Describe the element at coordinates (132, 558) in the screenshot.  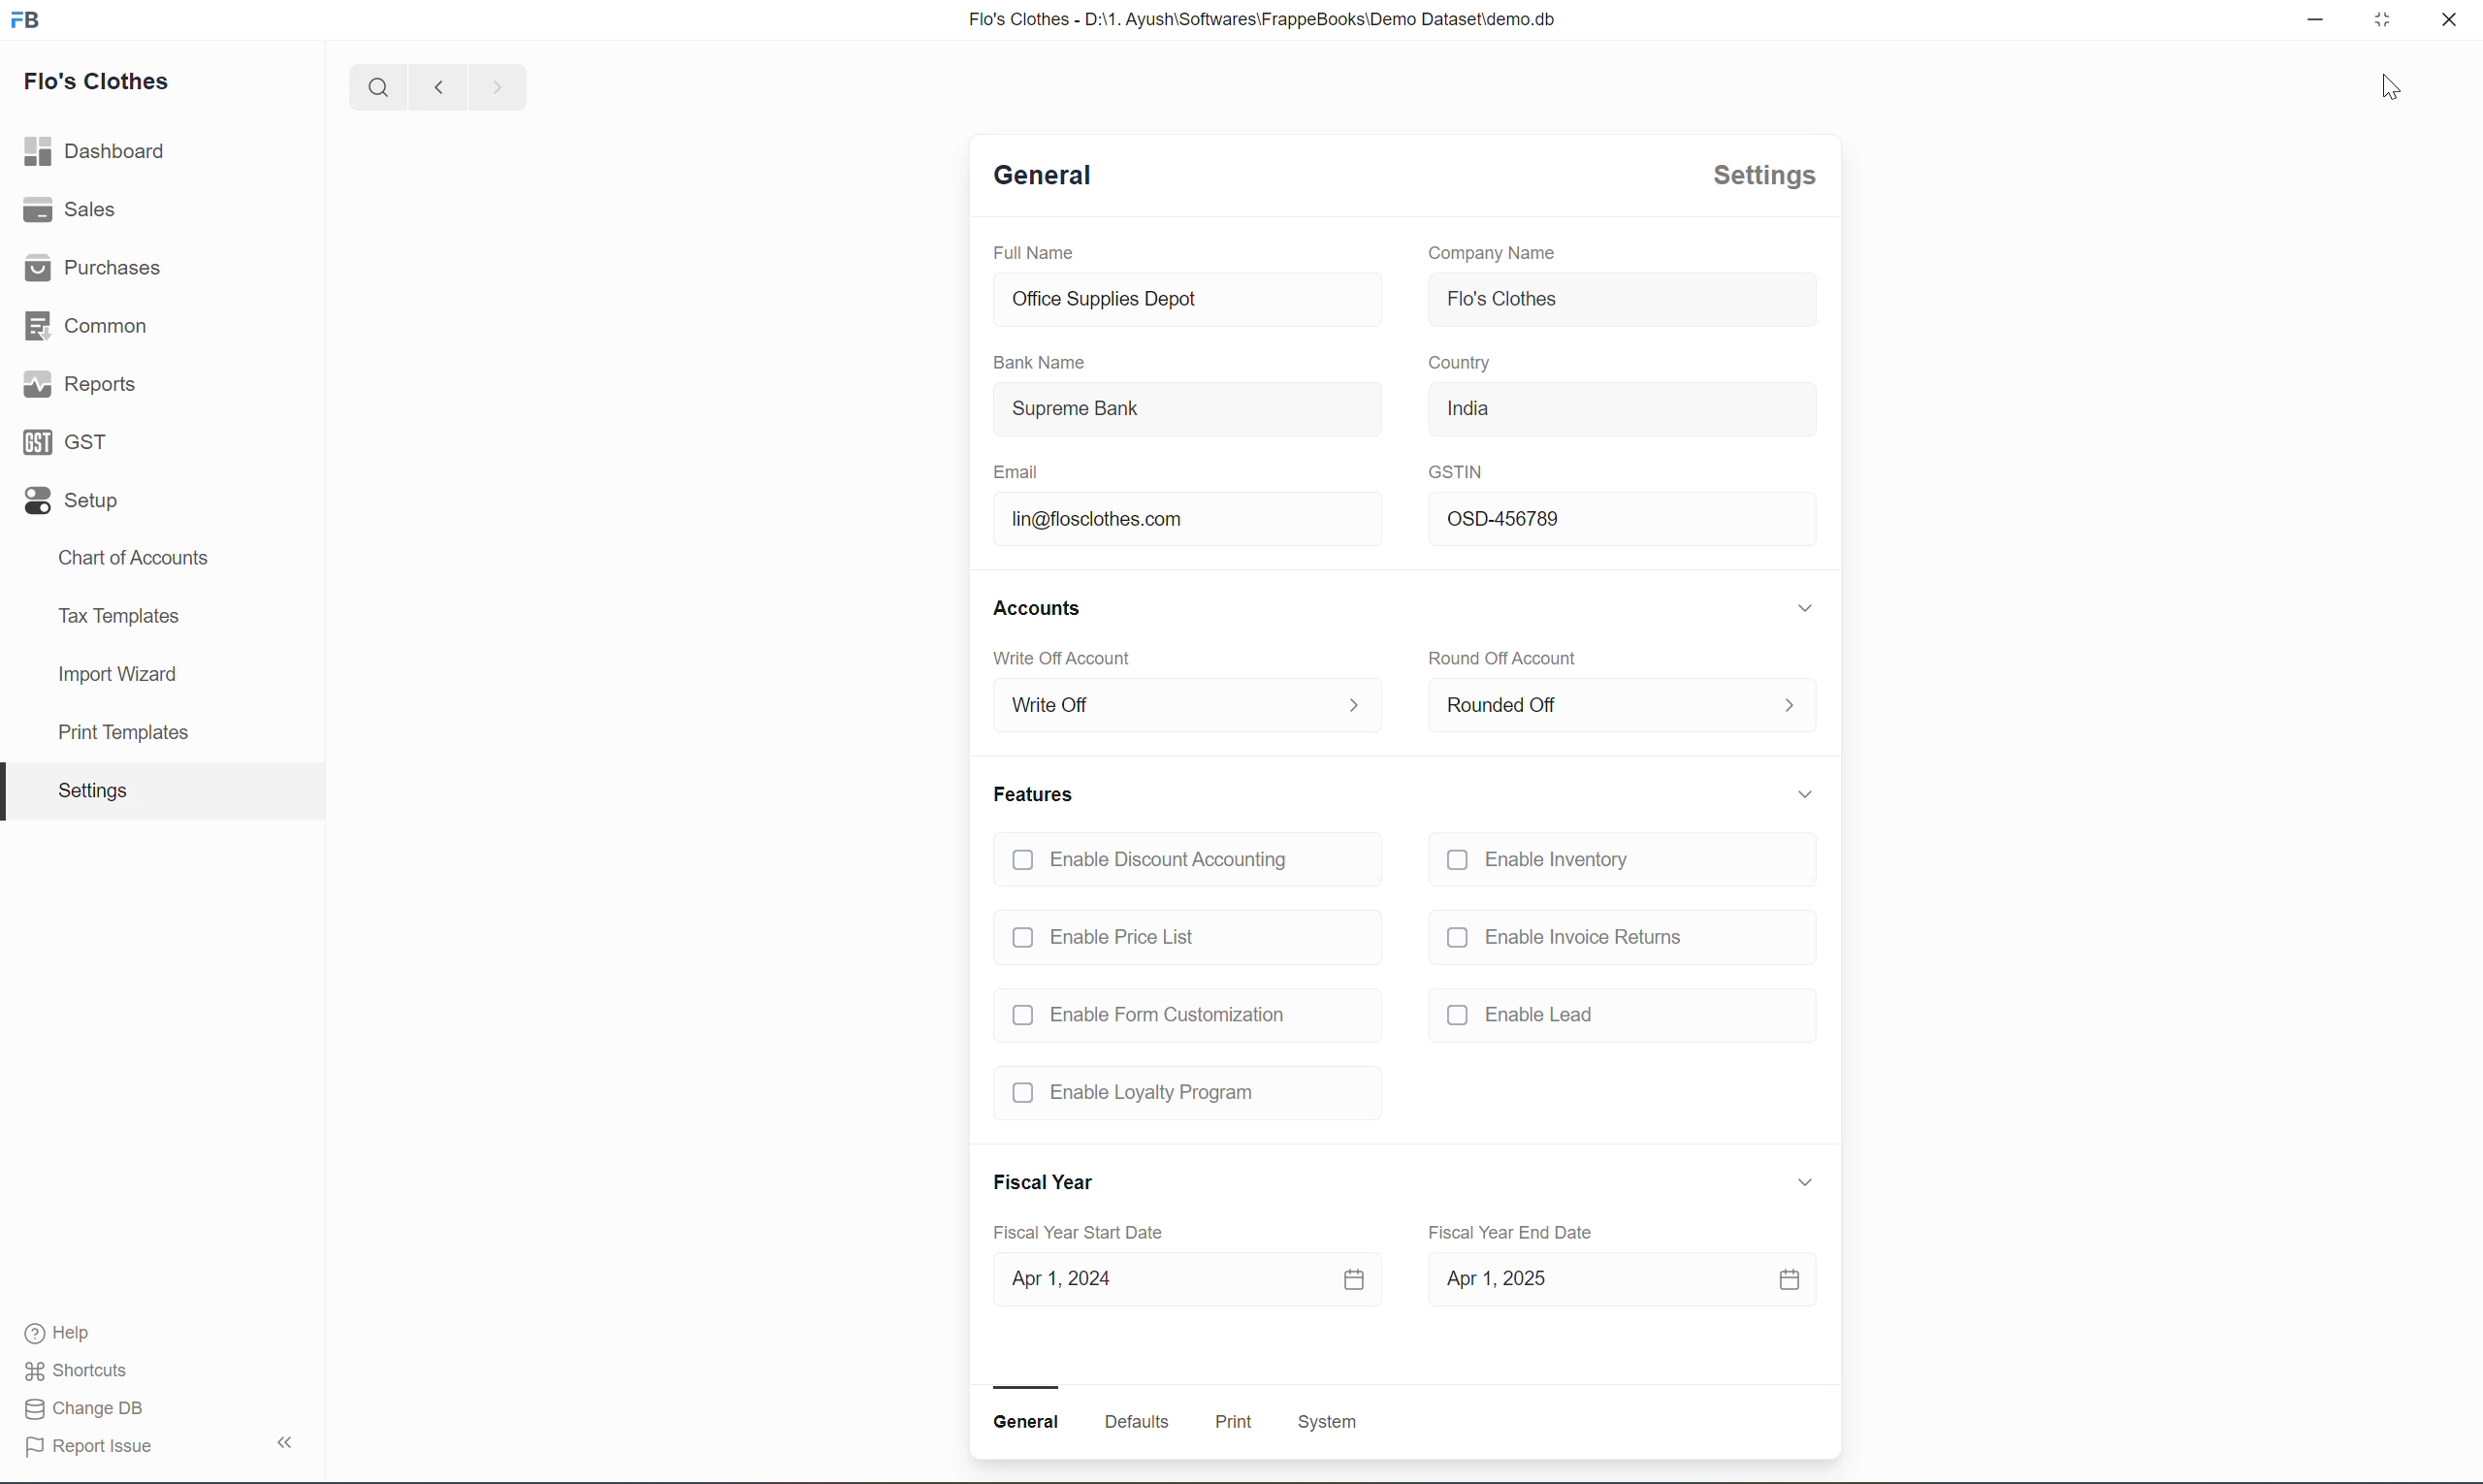
I see `Chart of Accounts` at that location.